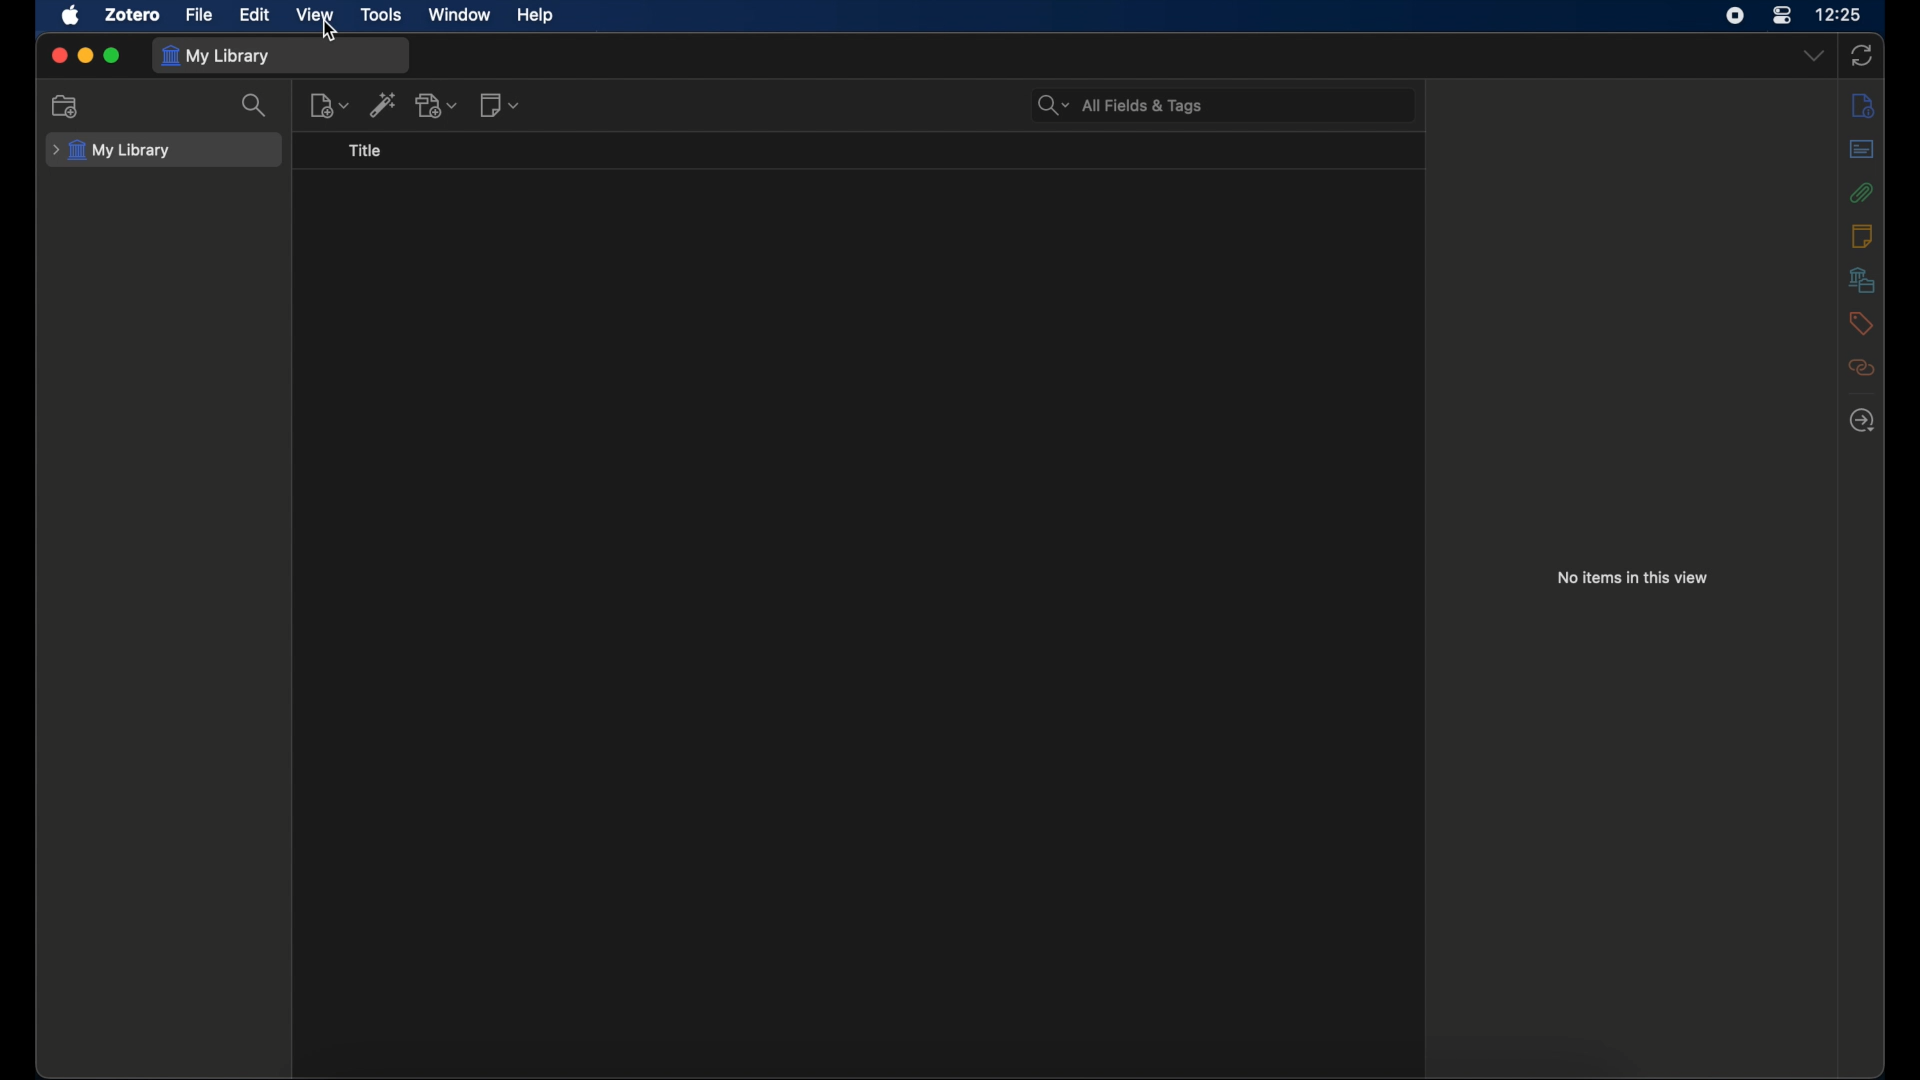 Image resolution: width=1920 pixels, height=1080 pixels. I want to click on close, so click(58, 55).